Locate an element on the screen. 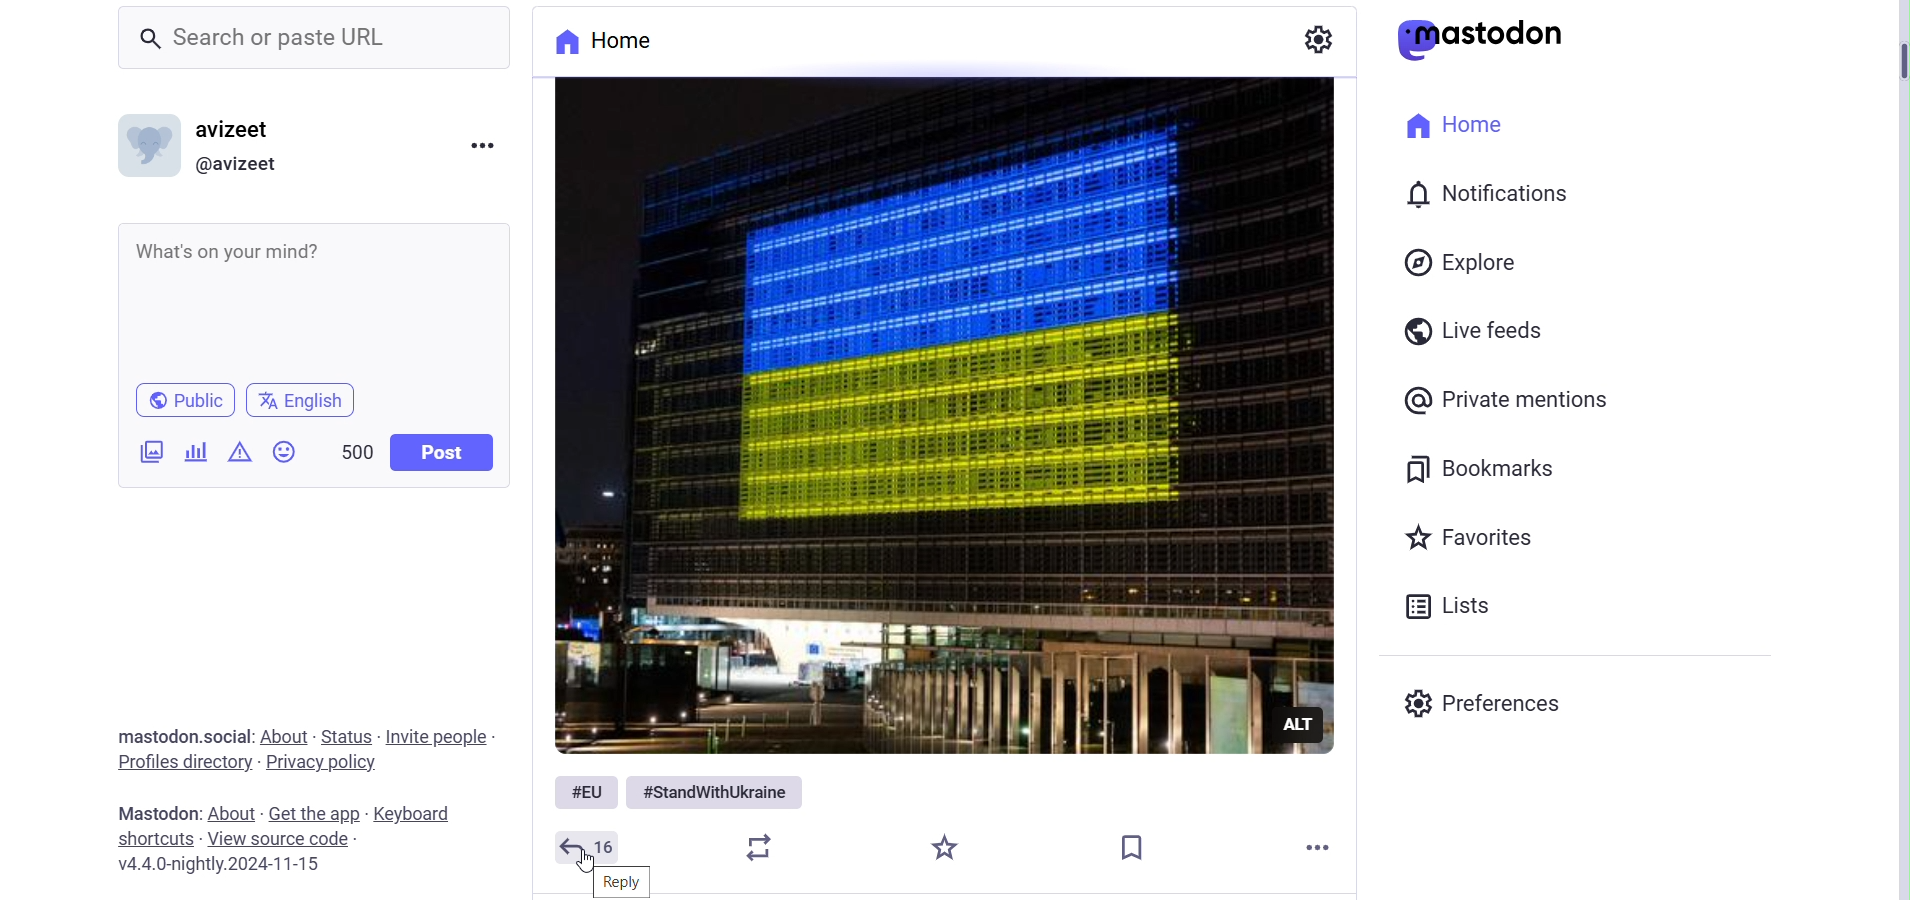 This screenshot has width=1910, height=900. Home is located at coordinates (624, 42).